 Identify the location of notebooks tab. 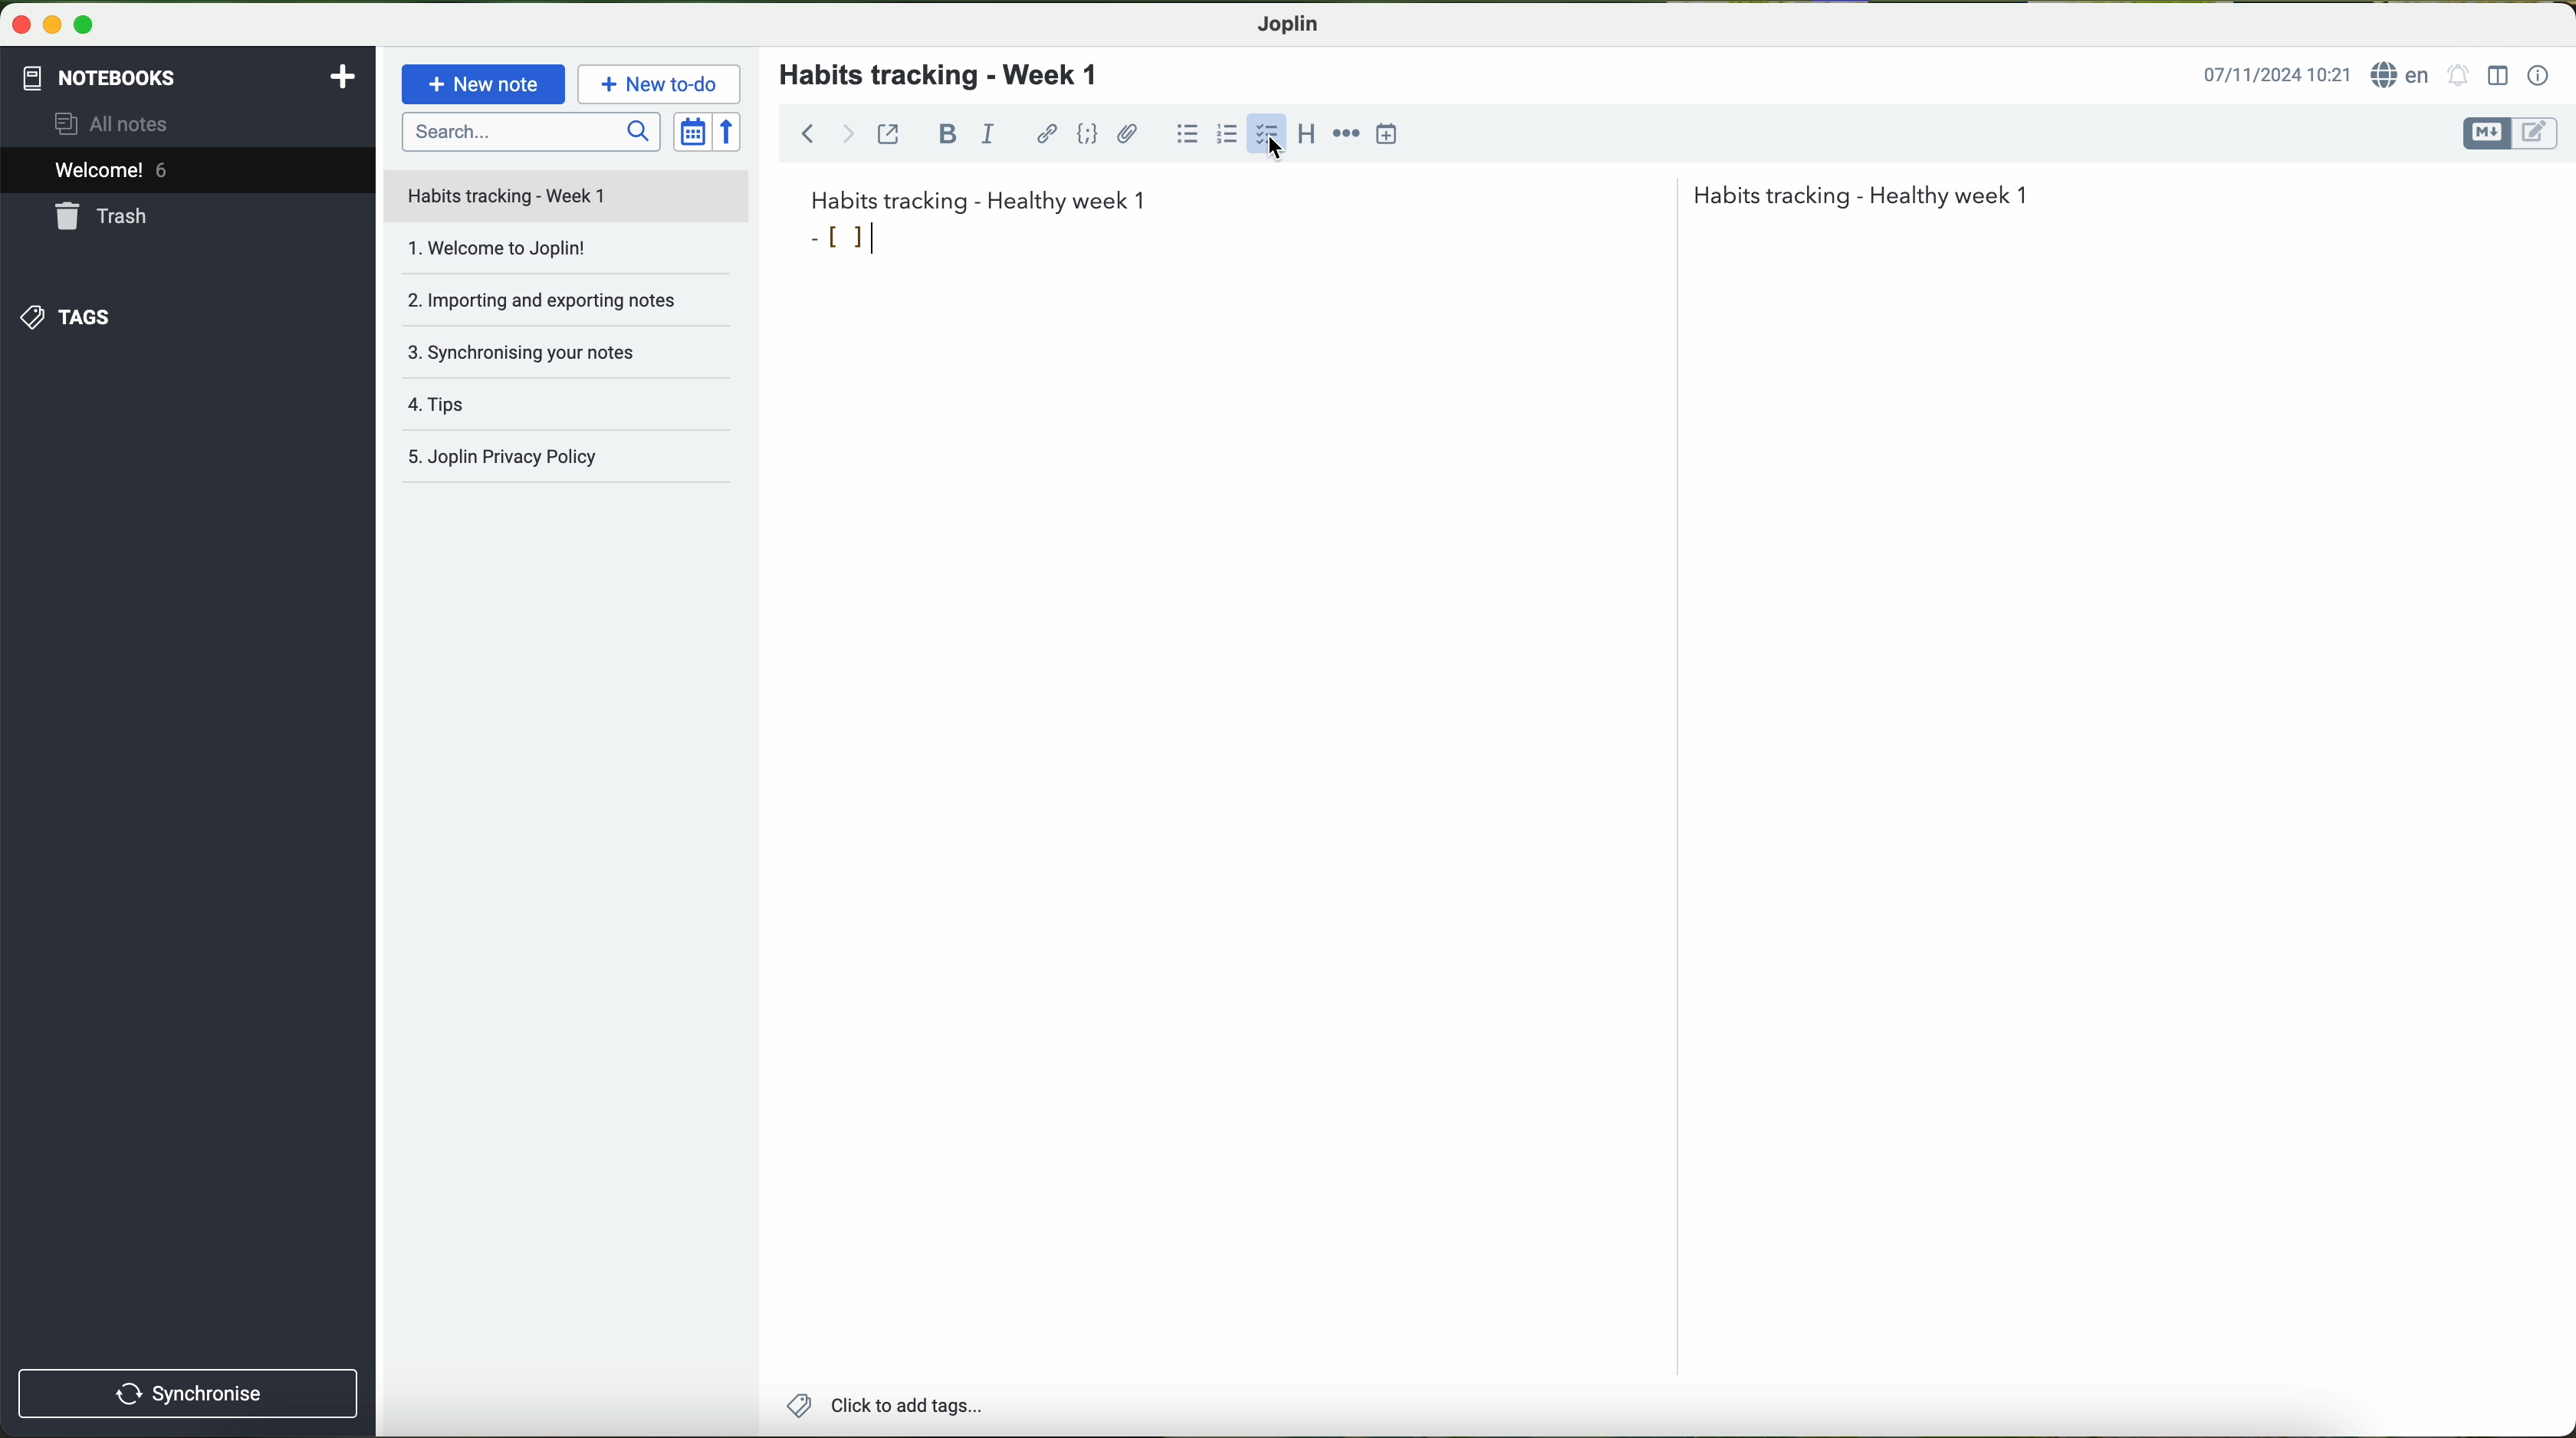
(191, 78).